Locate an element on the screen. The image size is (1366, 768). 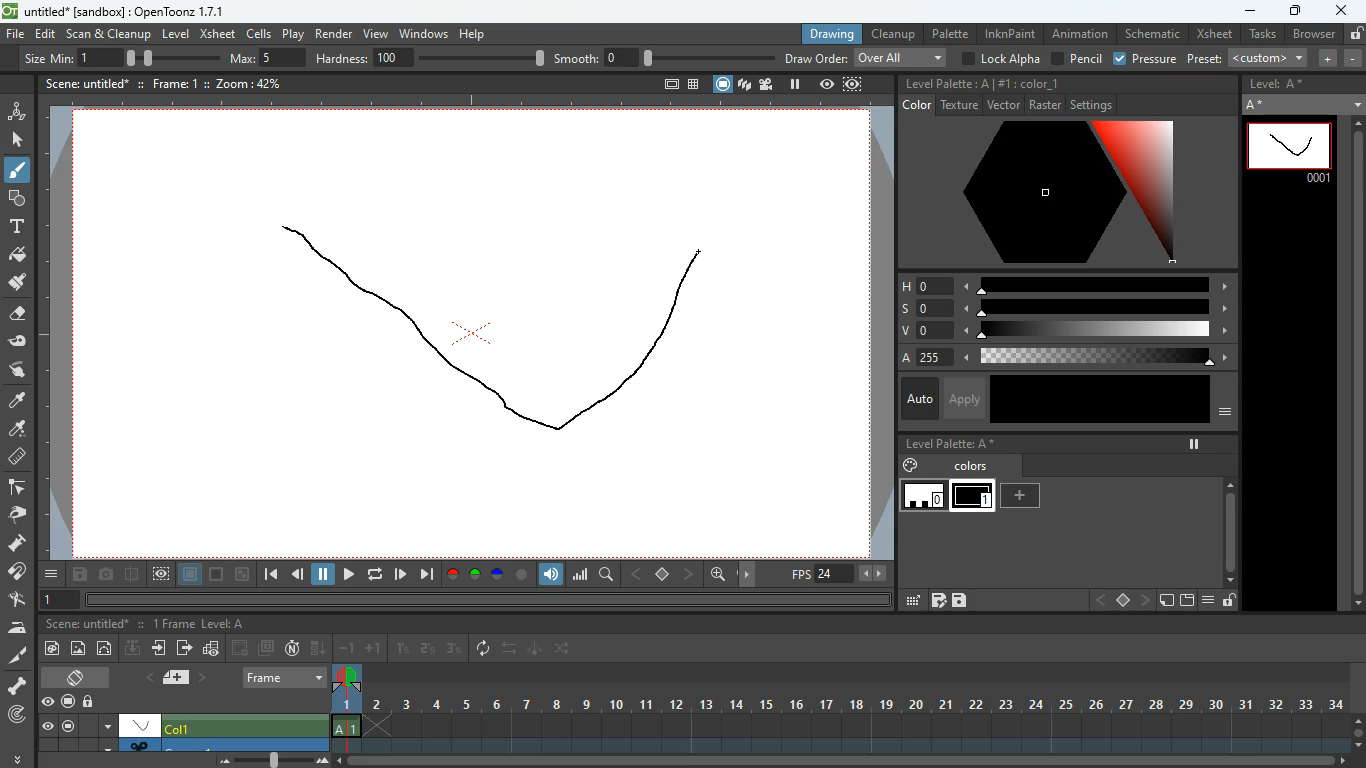
decrease is located at coordinates (1353, 58).